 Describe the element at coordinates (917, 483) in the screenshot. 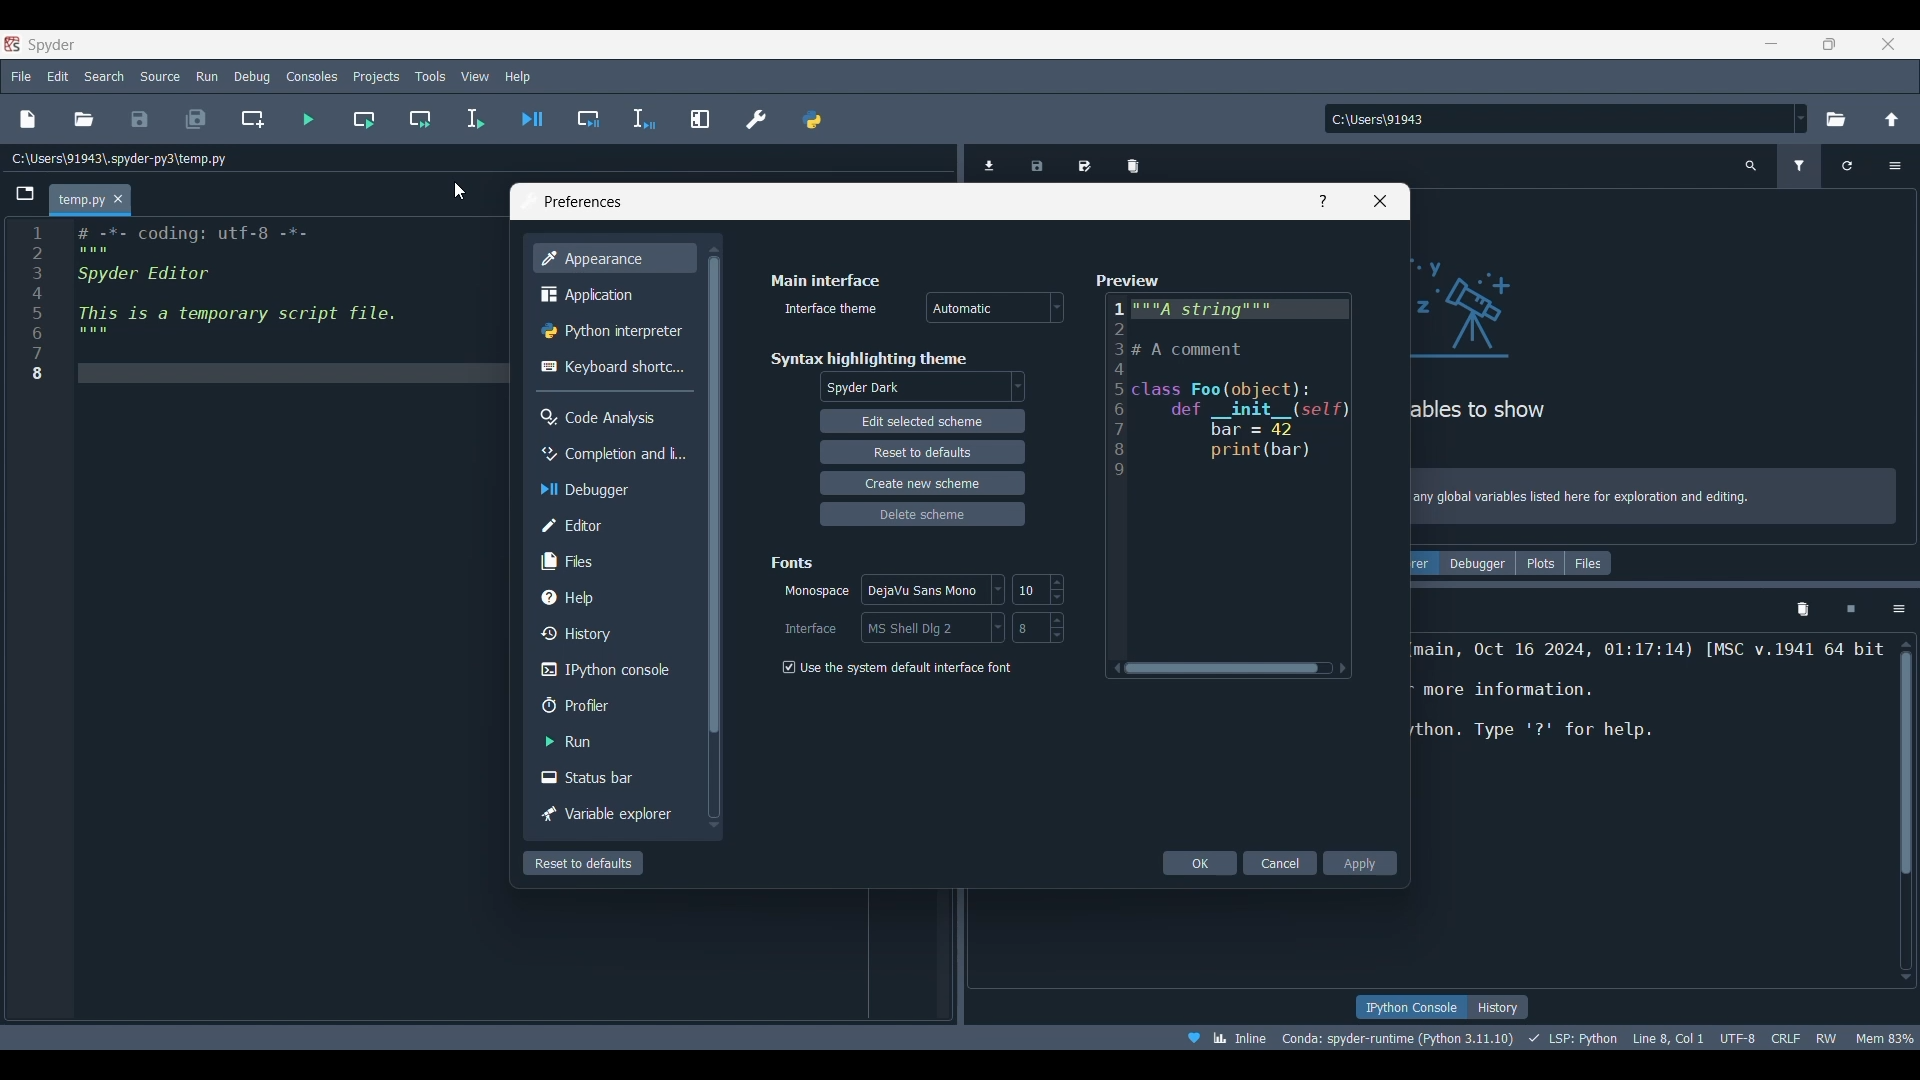

I see `create new scheme` at that location.